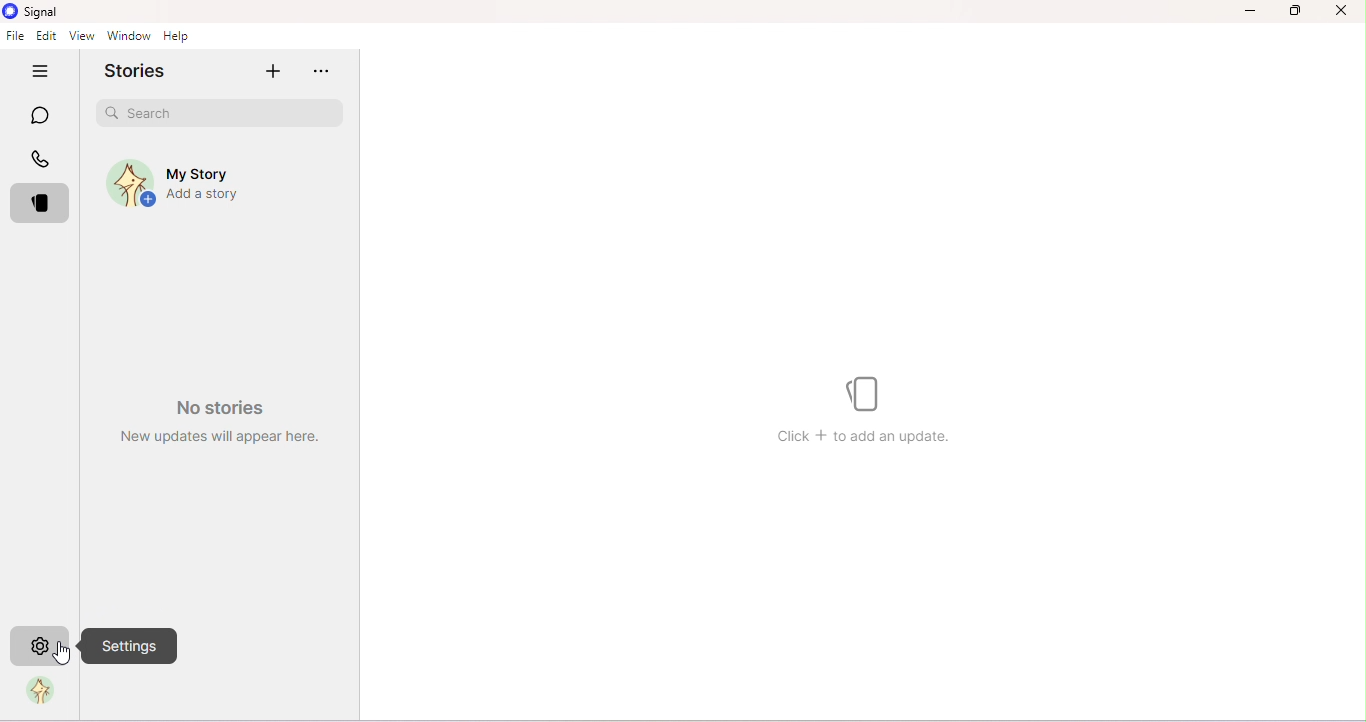 The image size is (1366, 722). I want to click on Minimize, so click(1249, 13).